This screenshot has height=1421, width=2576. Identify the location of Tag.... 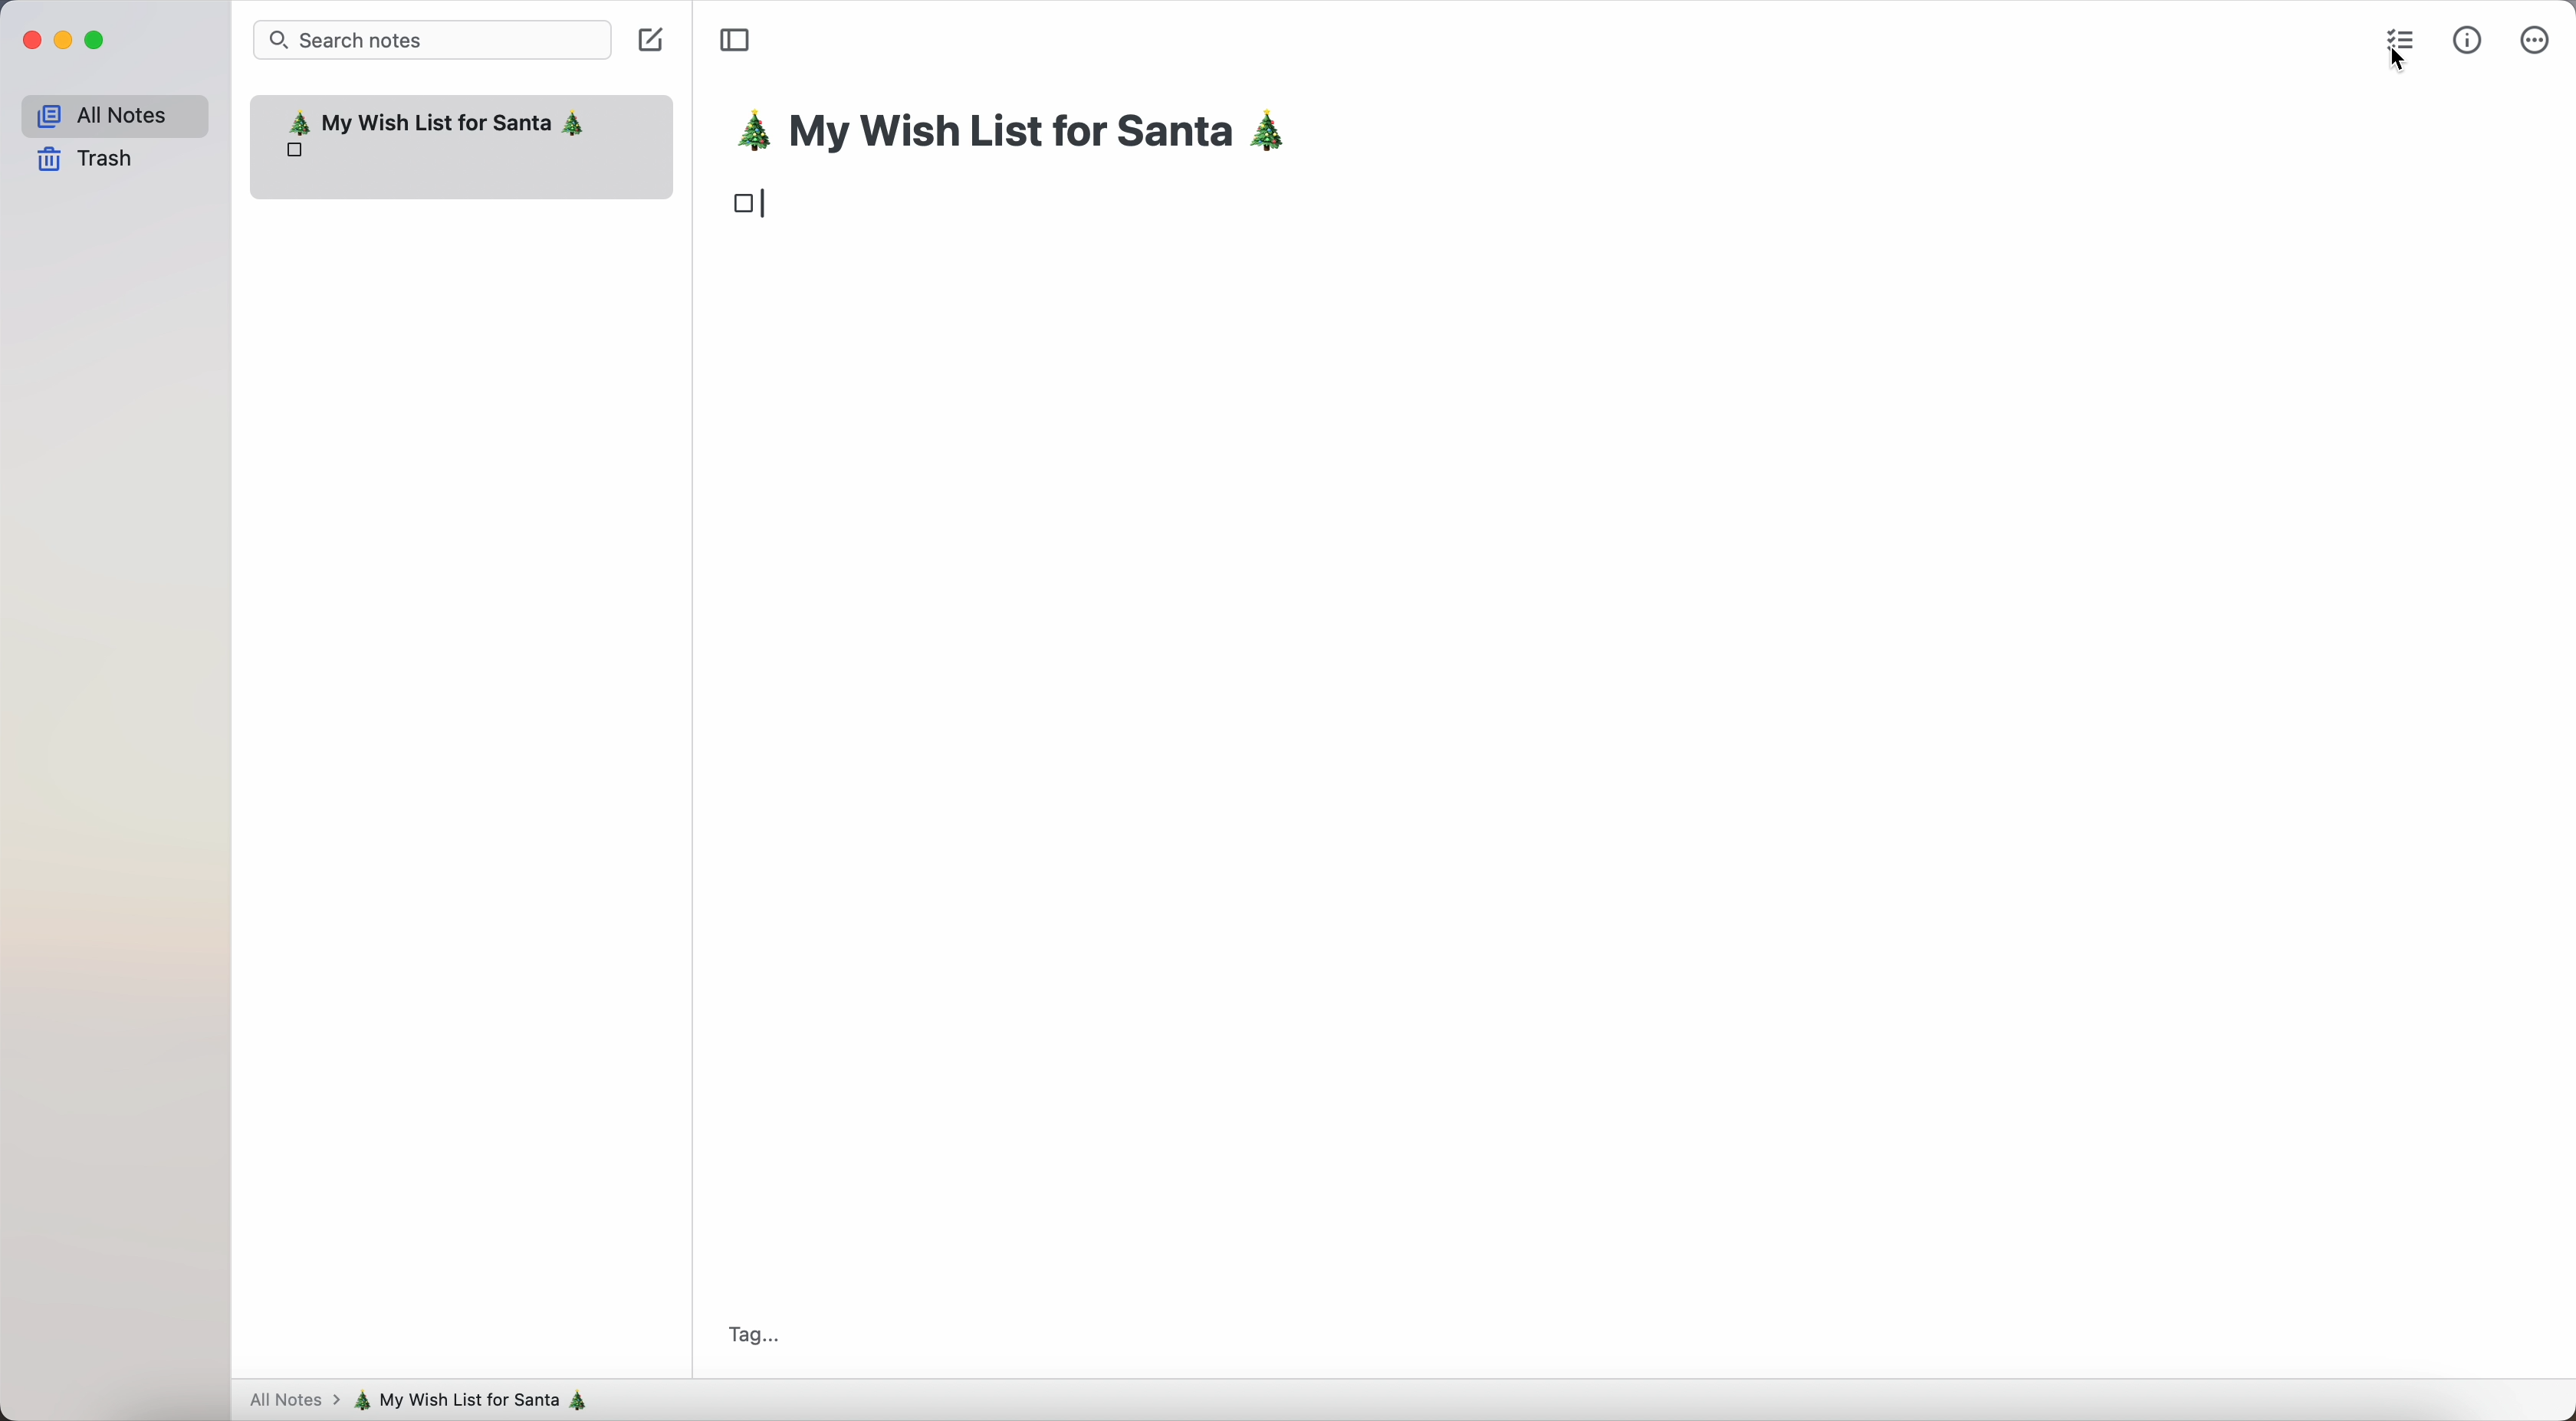
(762, 1338).